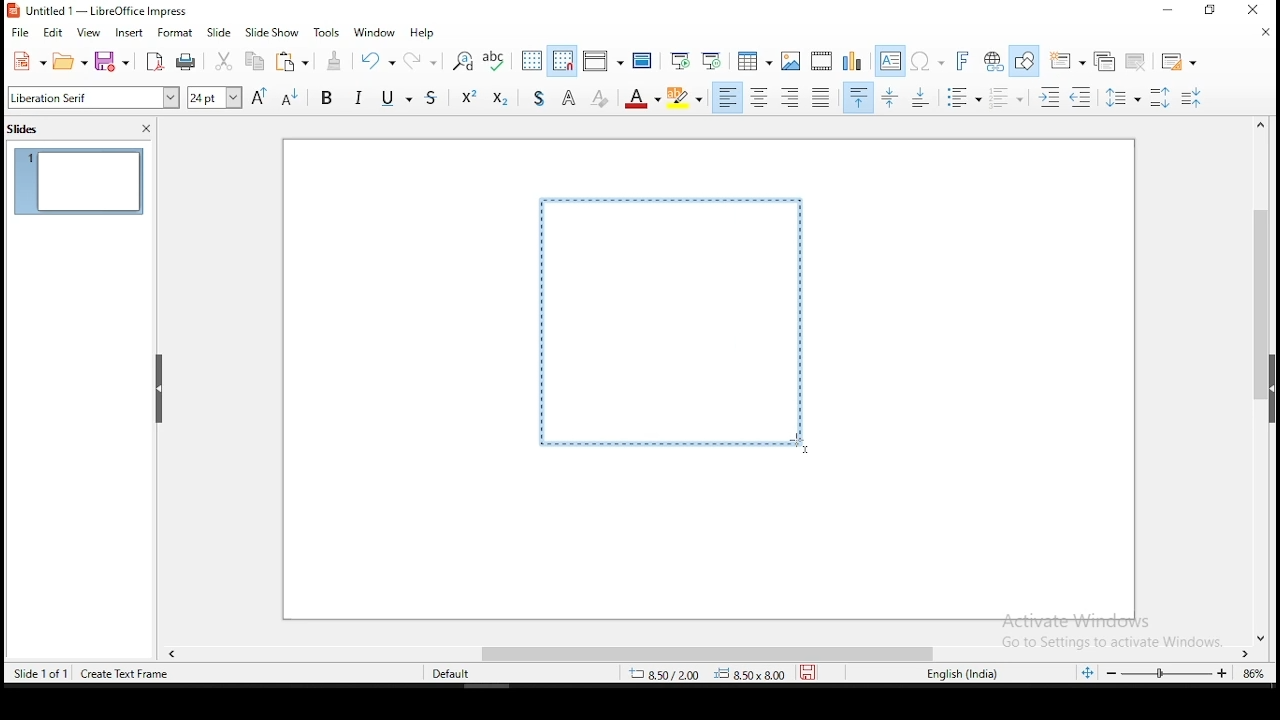 This screenshot has width=1280, height=720. What do you see at coordinates (856, 99) in the screenshot?
I see `align top` at bounding box center [856, 99].